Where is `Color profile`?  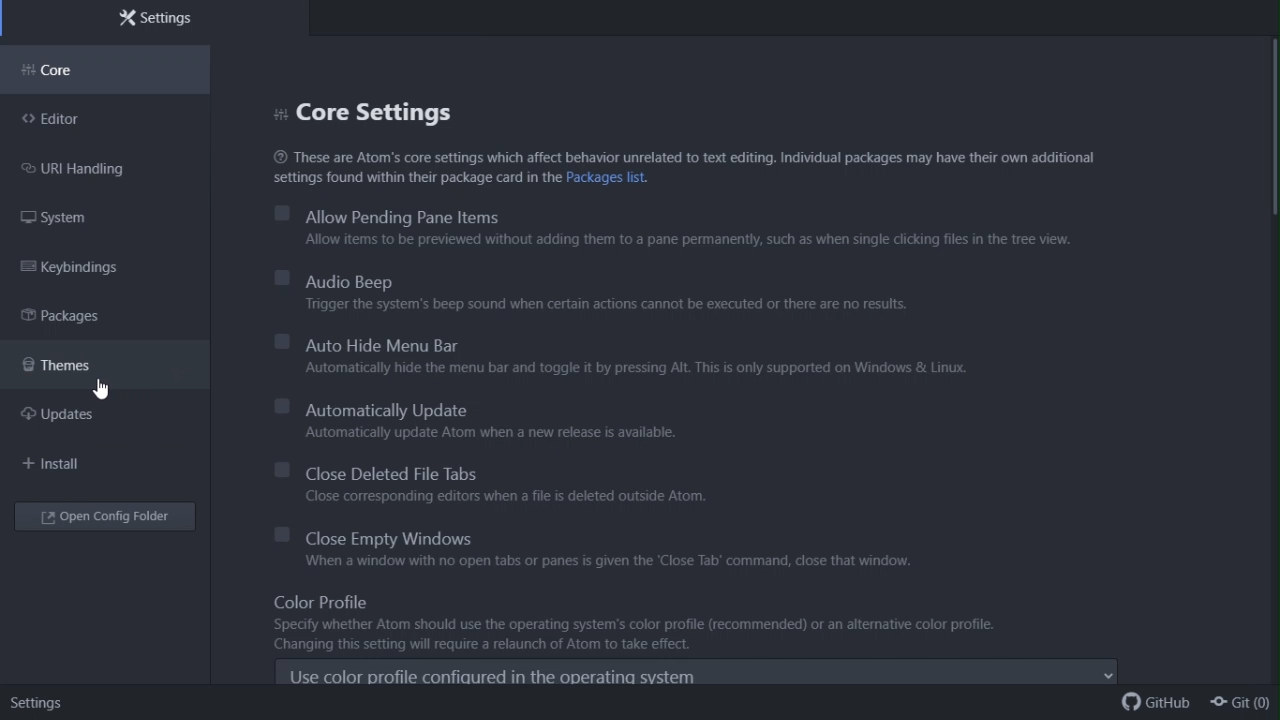 Color profile is located at coordinates (689, 623).